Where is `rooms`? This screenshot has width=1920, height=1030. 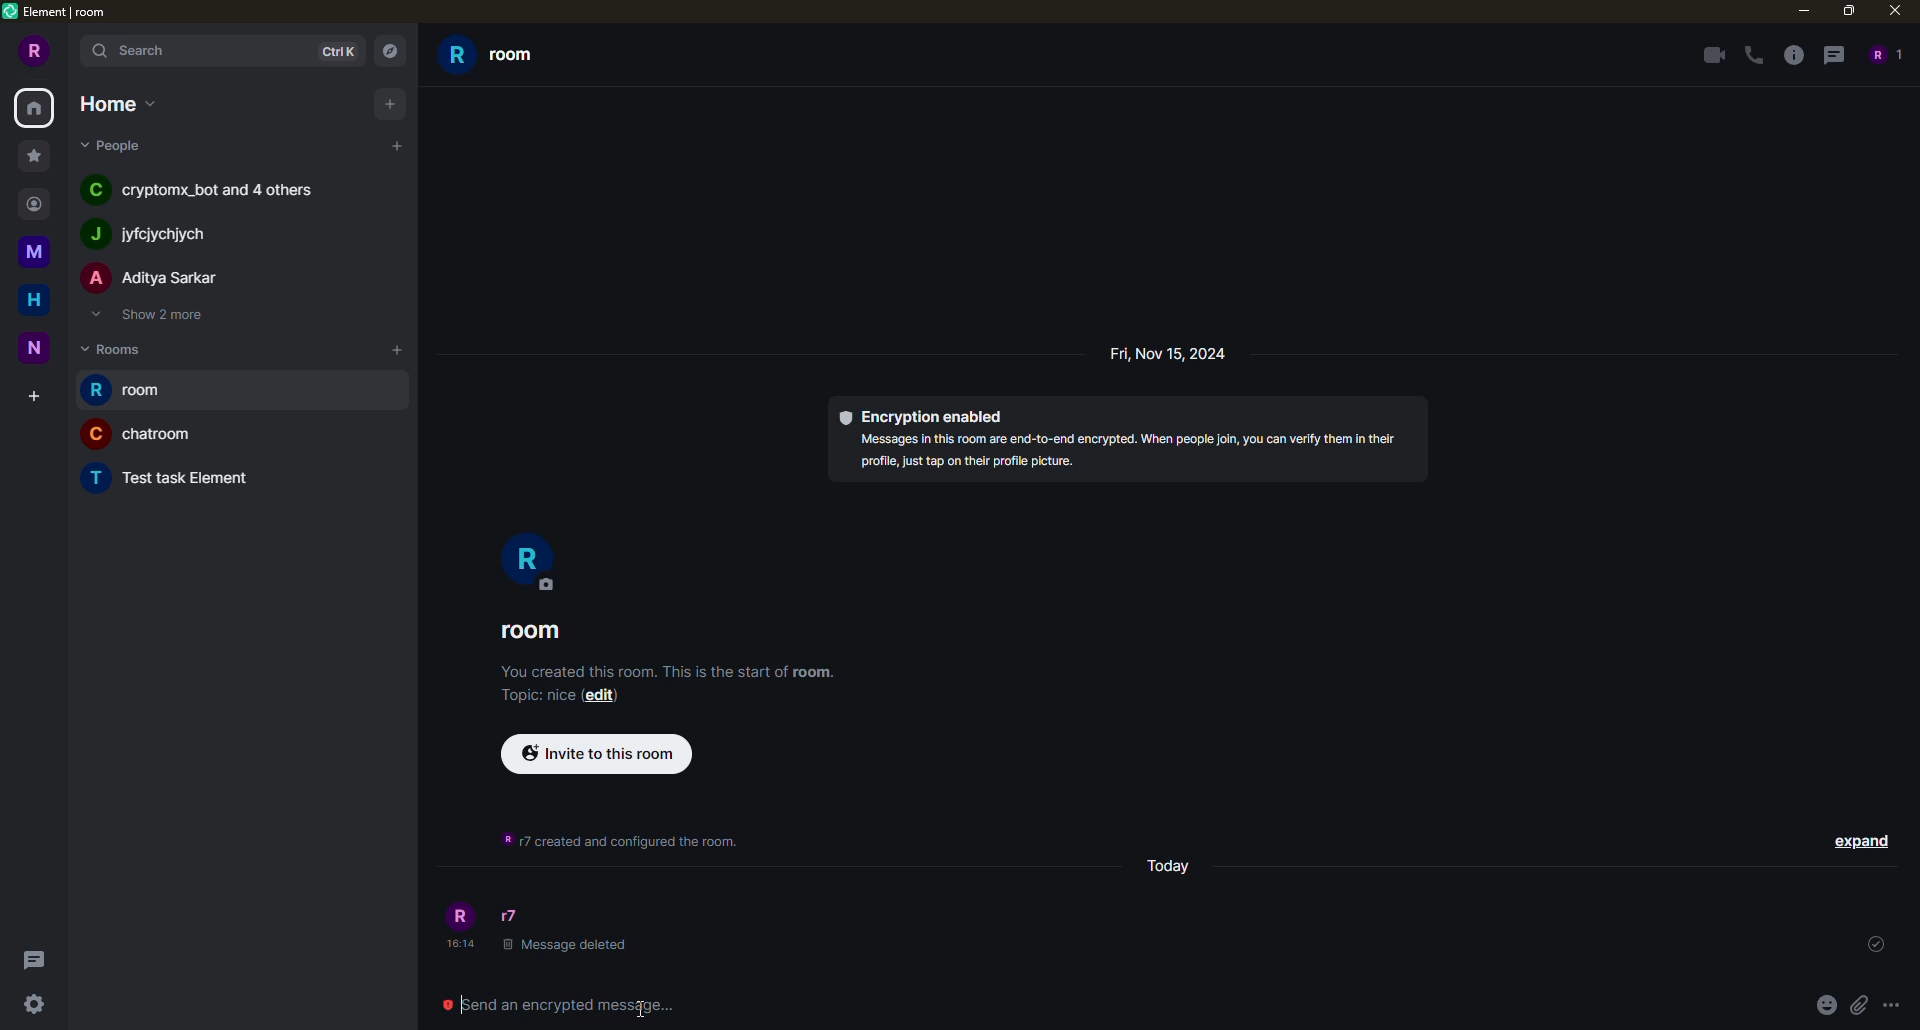
rooms is located at coordinates (115, 348).